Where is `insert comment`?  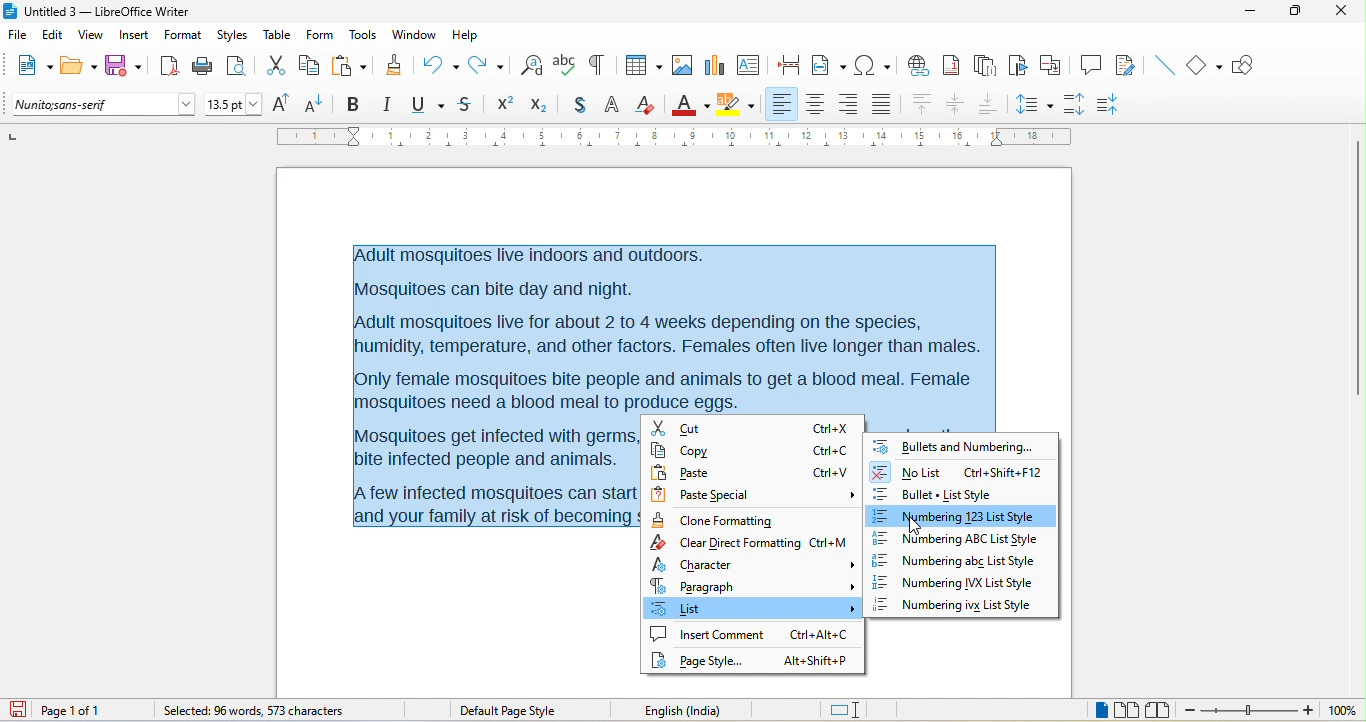
insert comment is located at coordinates (749, 634).